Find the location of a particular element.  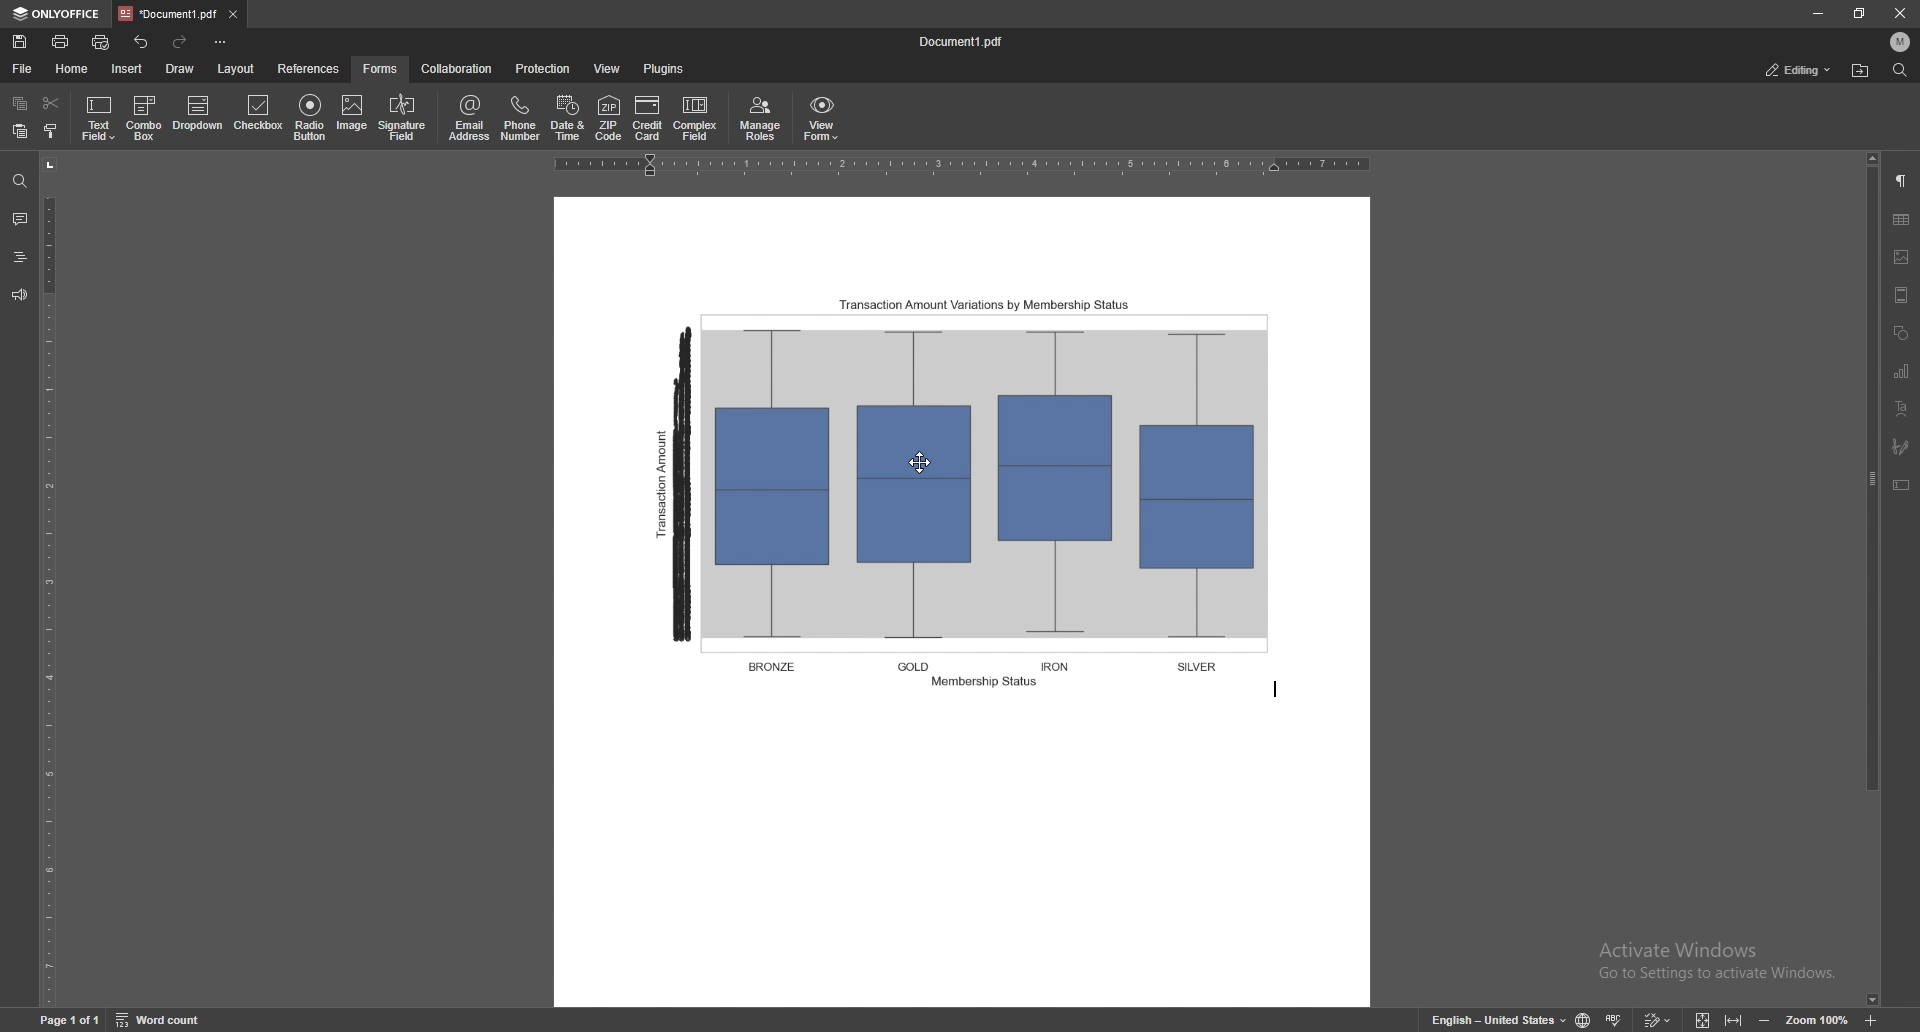

close tab is located at coordinates (232, 15).